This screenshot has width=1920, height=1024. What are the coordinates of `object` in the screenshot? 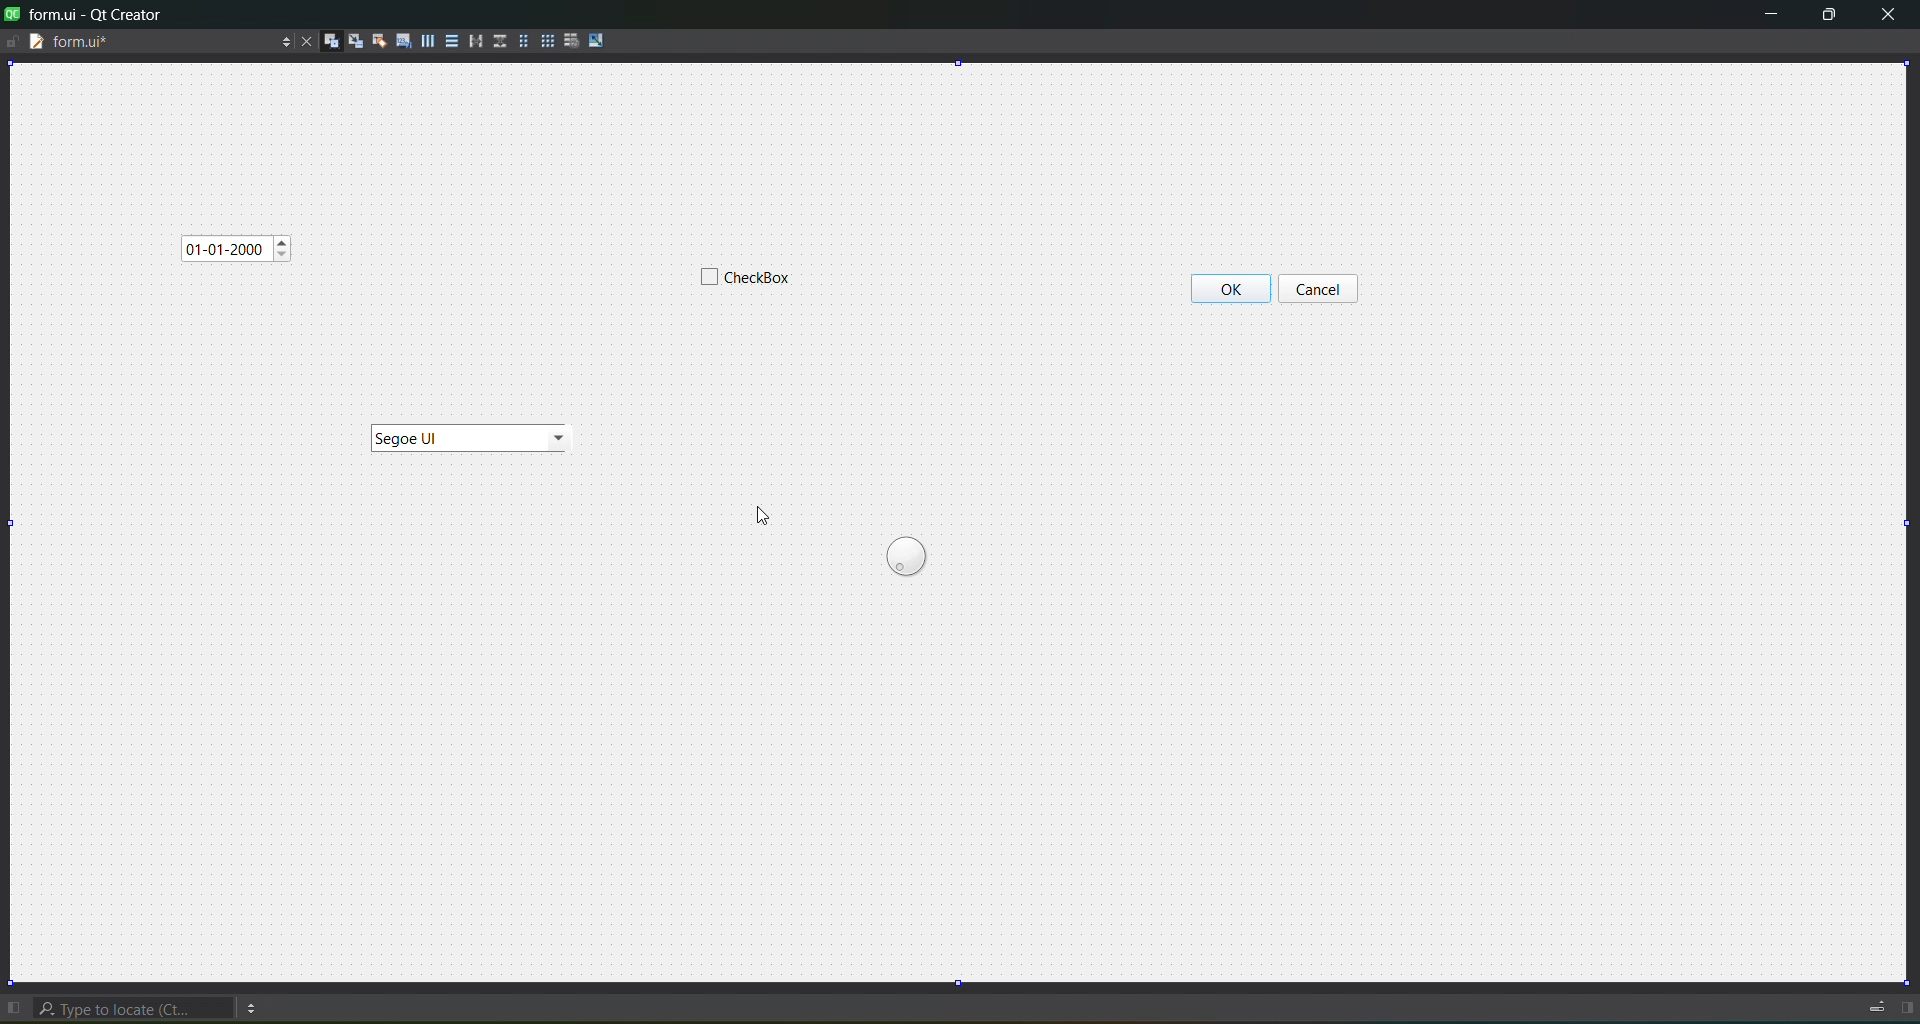 It's located at (738, 283).